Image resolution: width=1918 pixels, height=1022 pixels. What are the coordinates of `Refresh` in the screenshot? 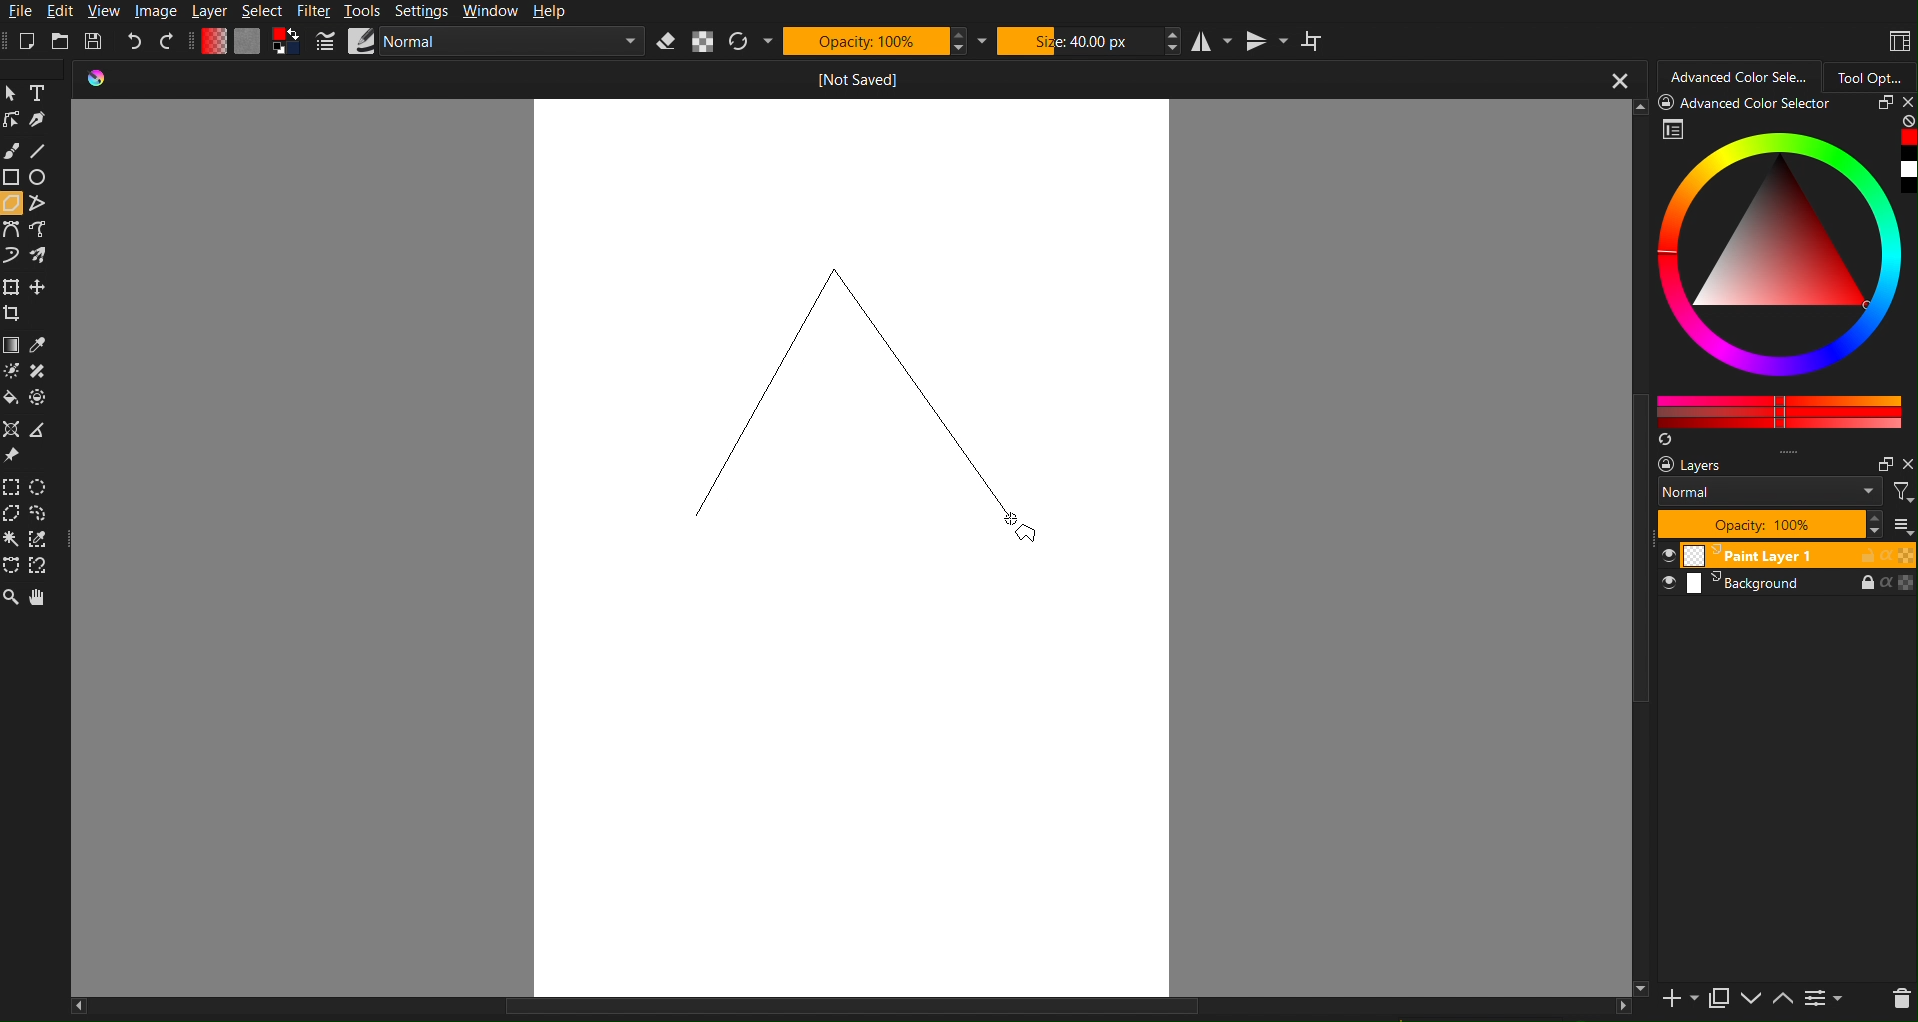 It's located at (739, 42).